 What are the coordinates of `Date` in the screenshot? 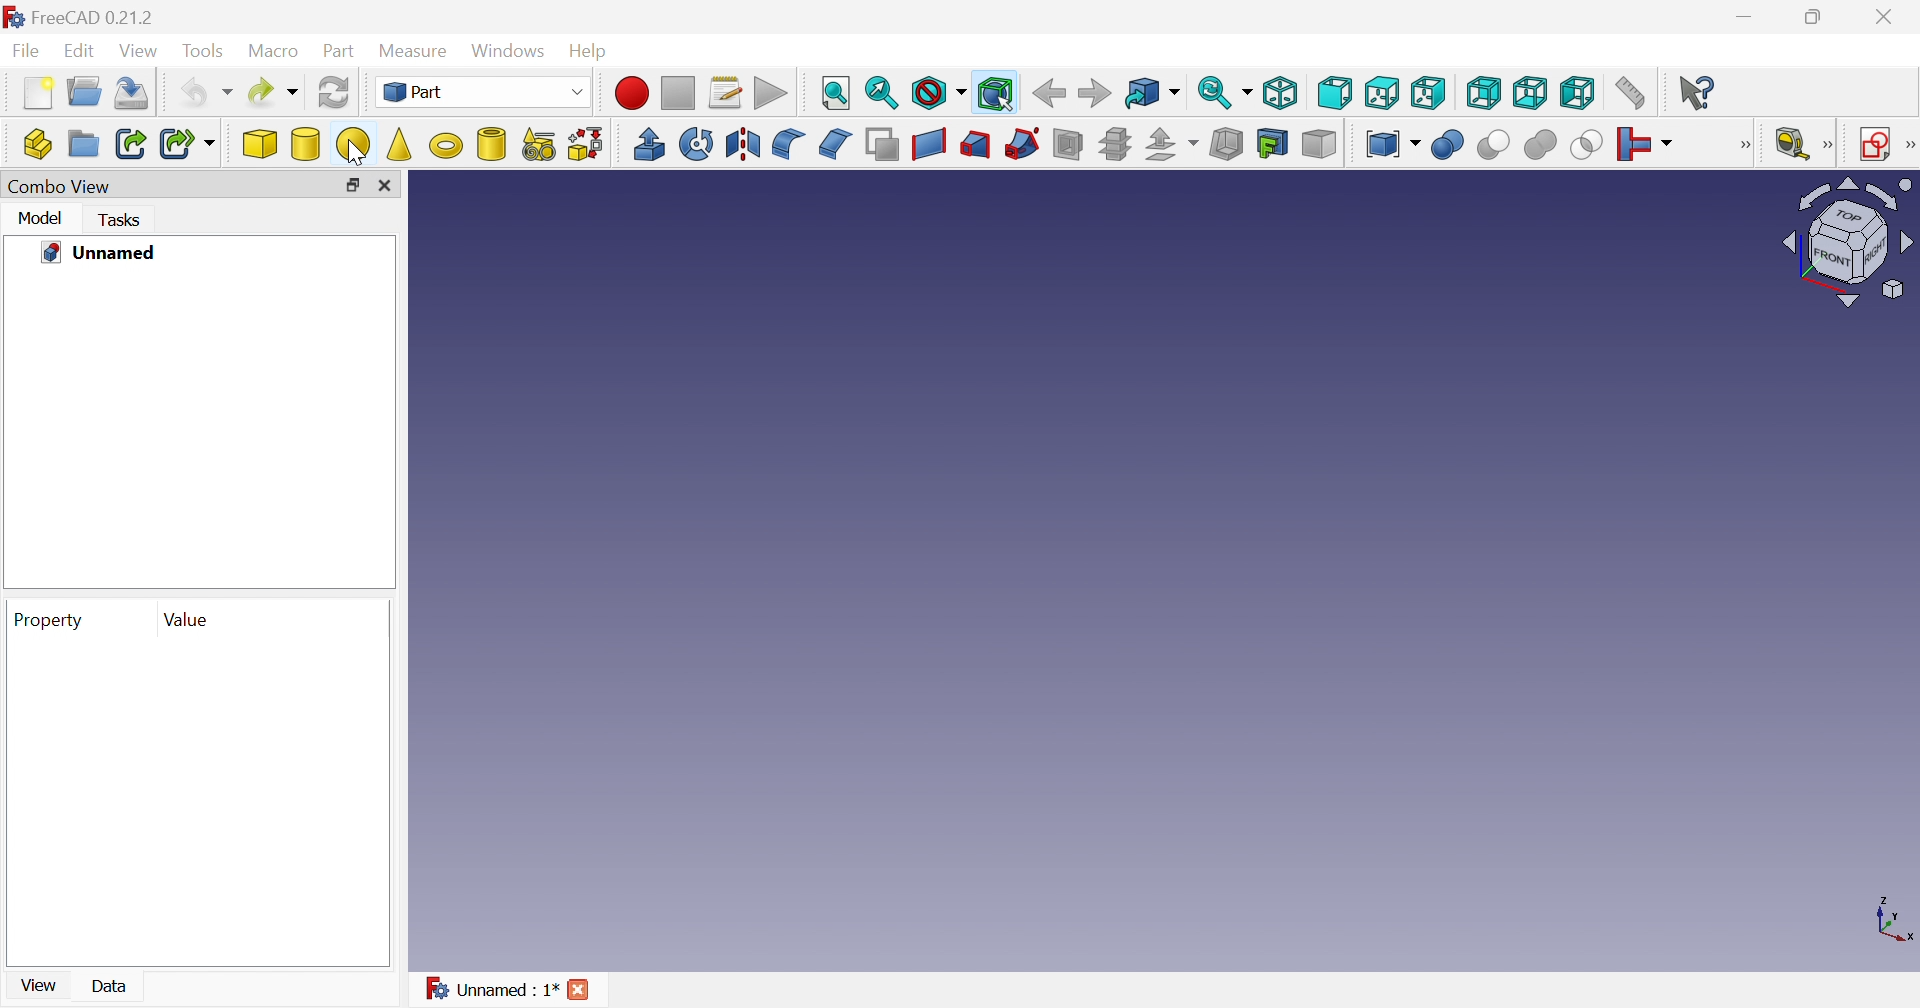 It's located at (118, 984).